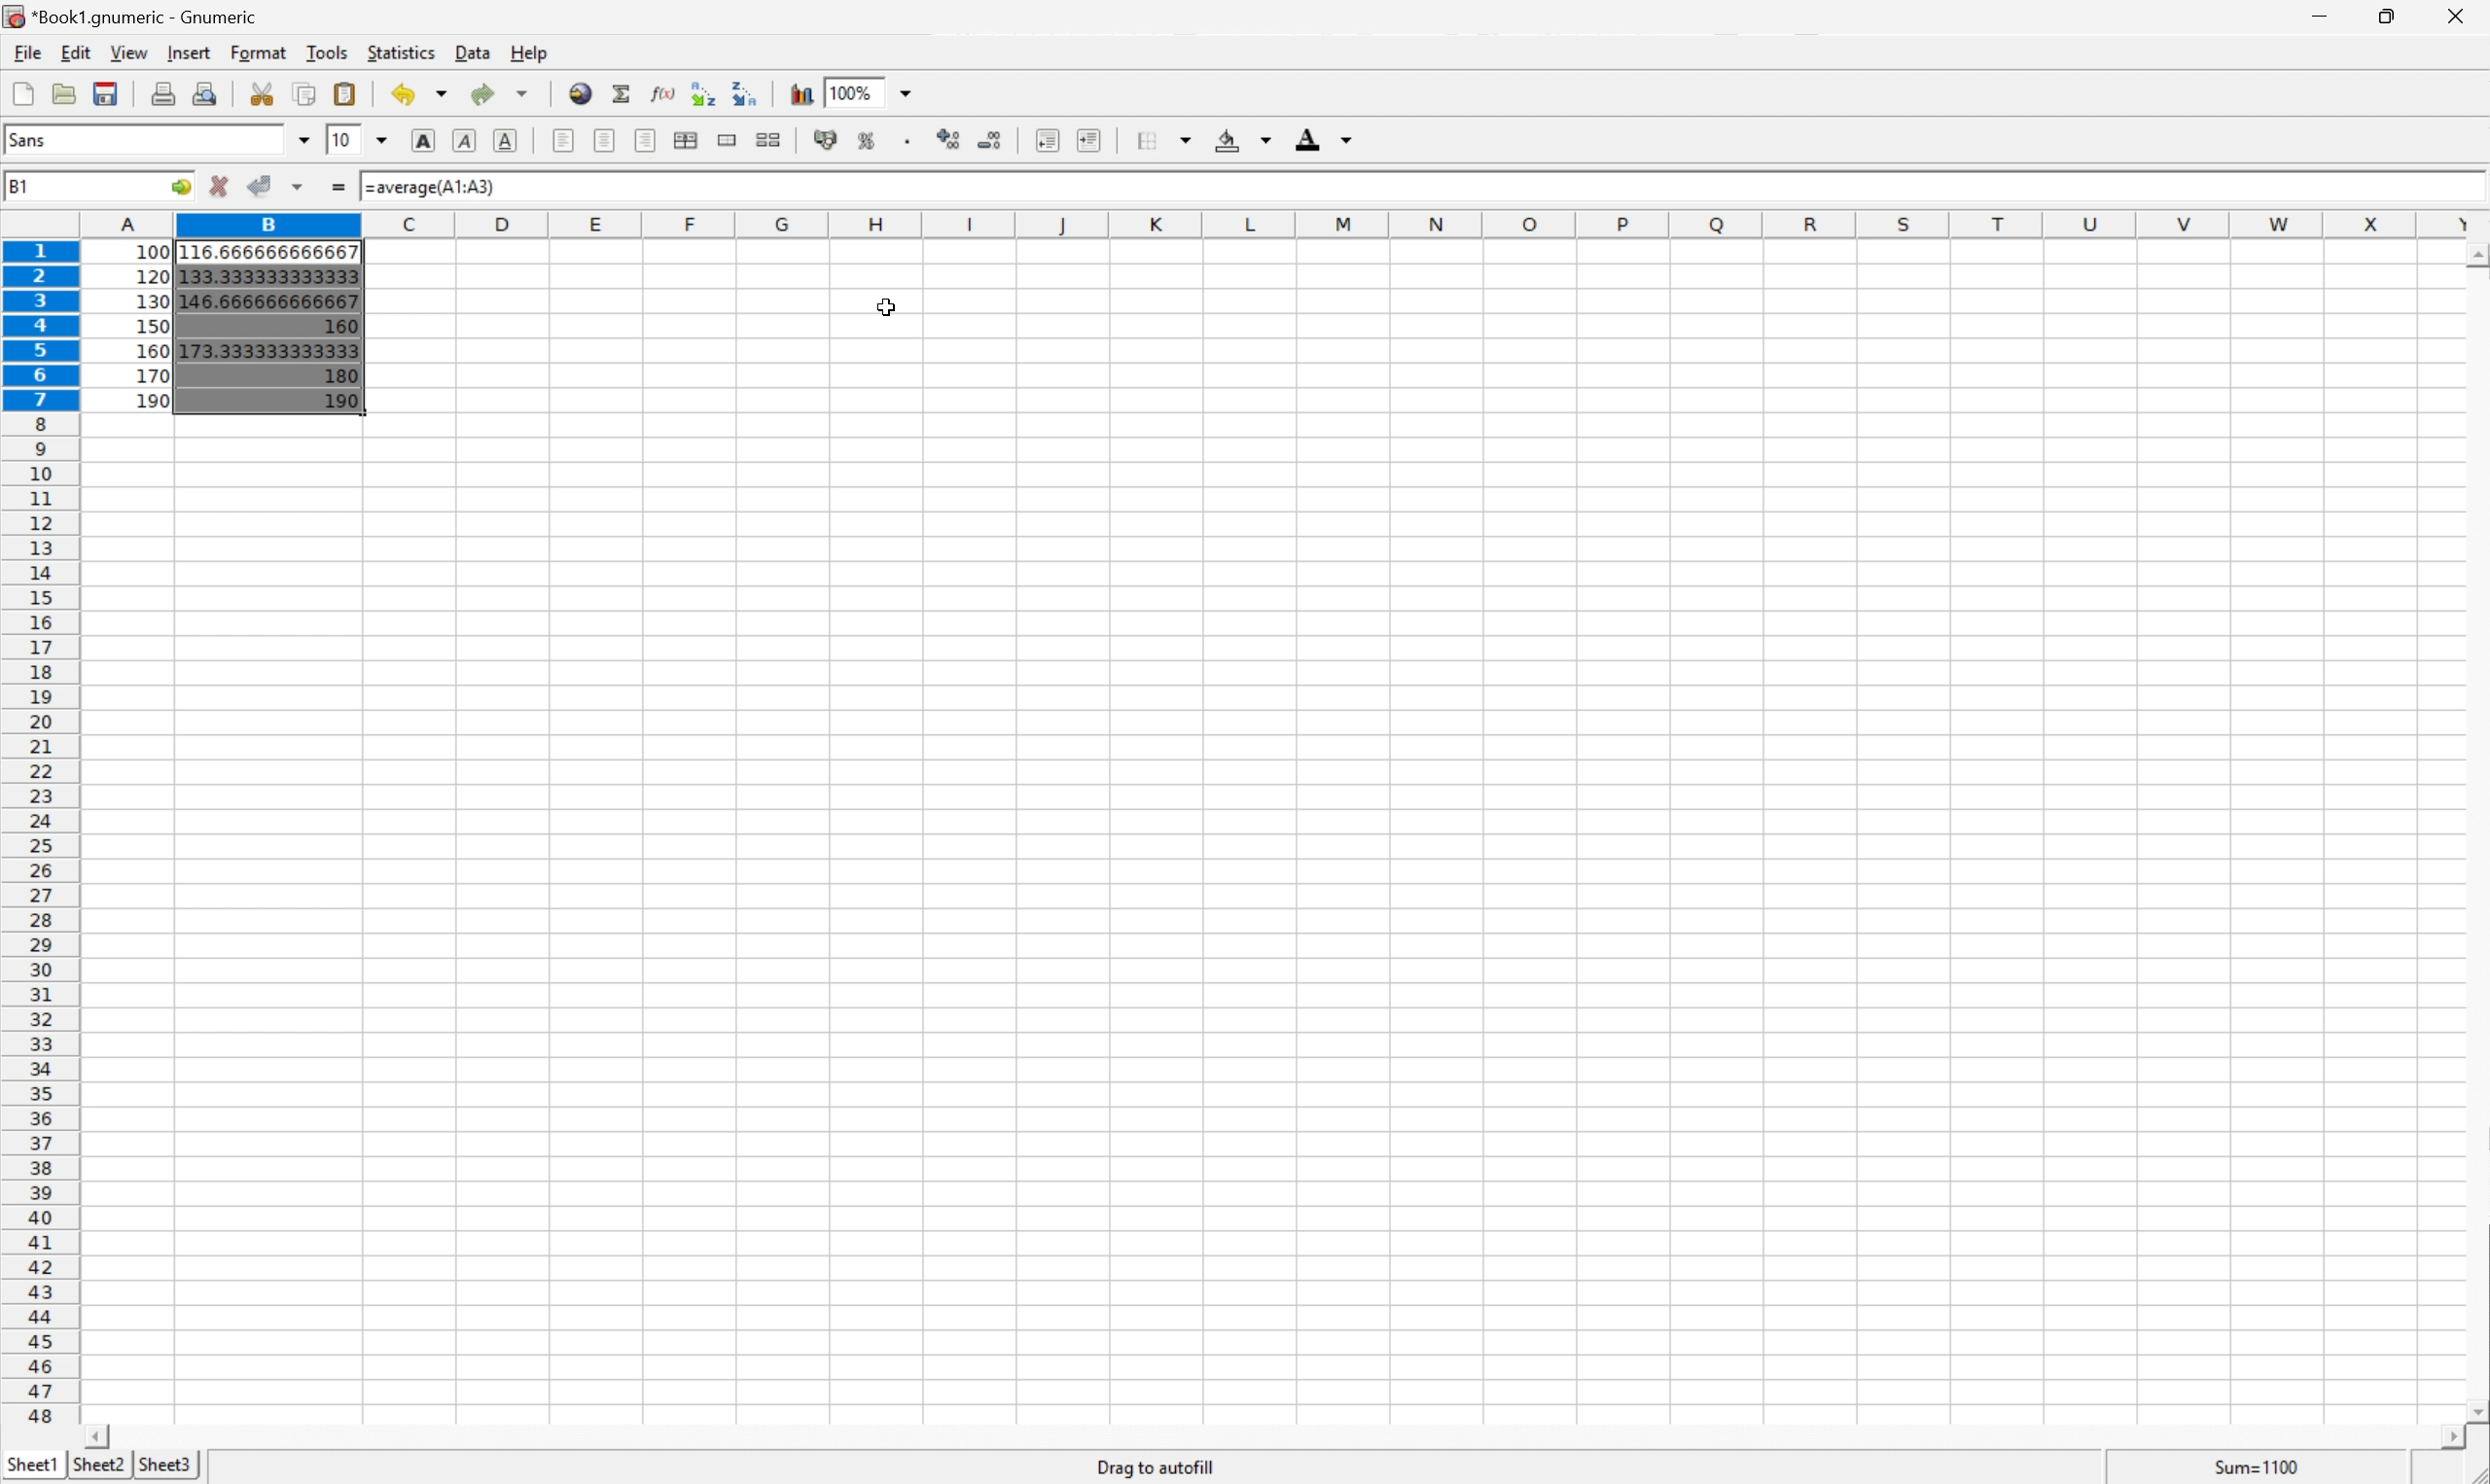 The width and height of the screenshot is (2490, 1484). Describe the element at coordinates (604, 140) in the screenshot. I see `Center horizontally` at that location.